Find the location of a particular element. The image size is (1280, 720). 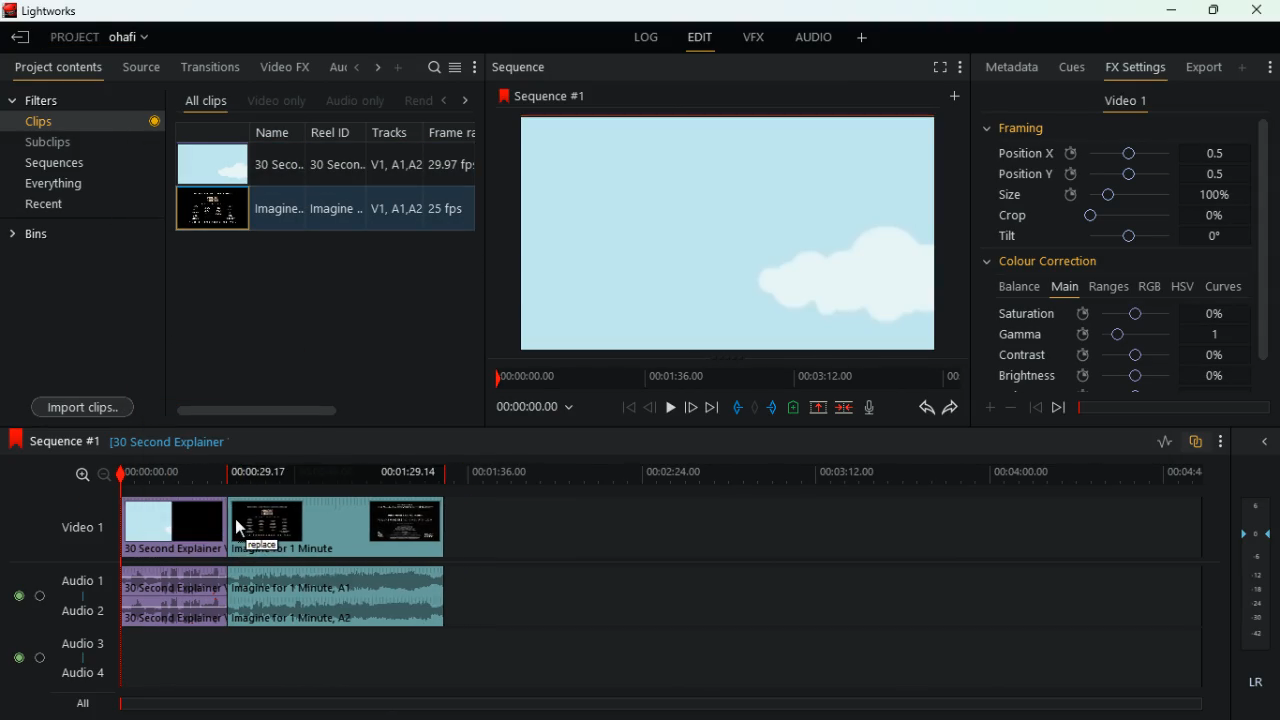

left is located at coordinates (448, 100).